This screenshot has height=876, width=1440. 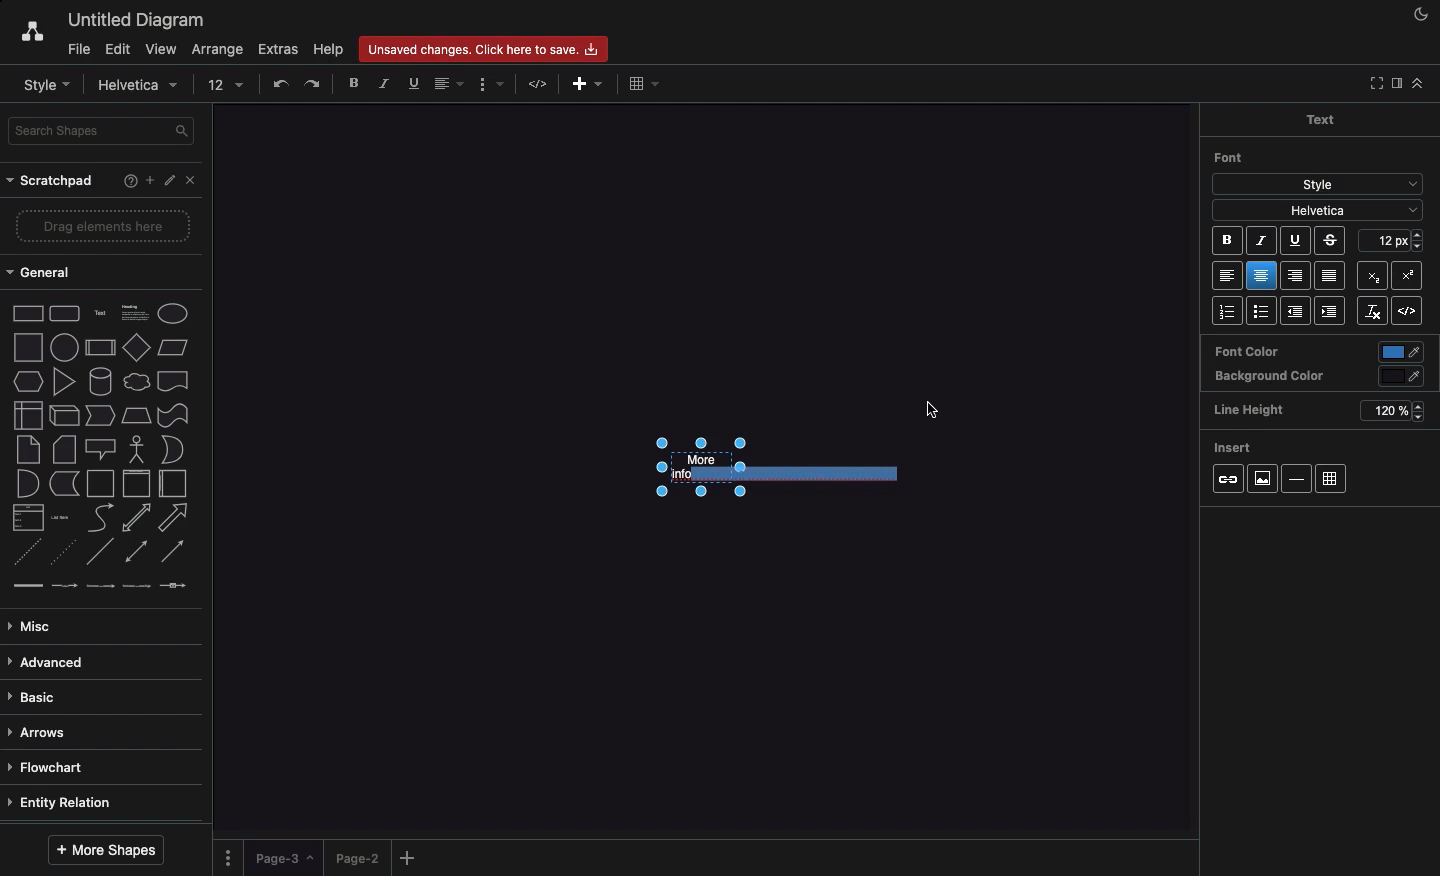 What do you see at coordinates (214, 50) in the screenshot?
I see `Arrange` at bounding box center [214, 50].